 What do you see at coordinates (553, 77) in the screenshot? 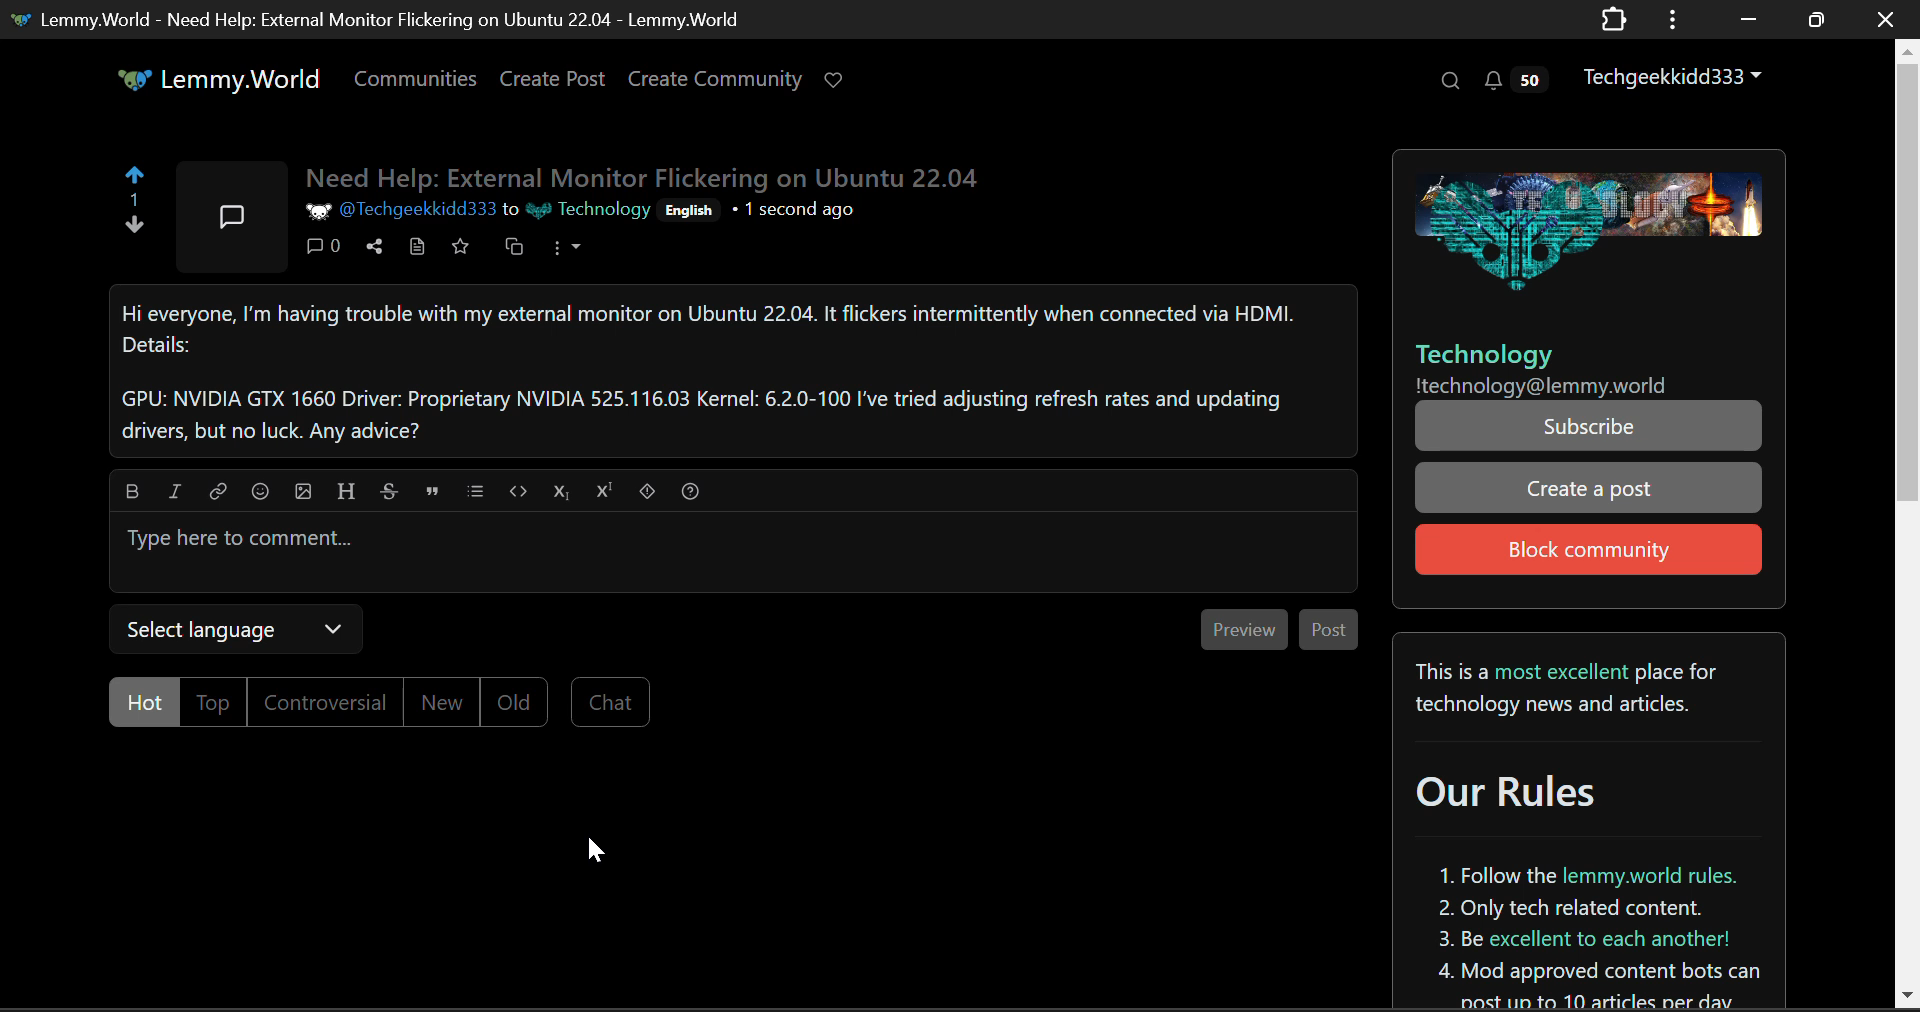
I see `Create Post Page Link` at bounding box center [553, 77].